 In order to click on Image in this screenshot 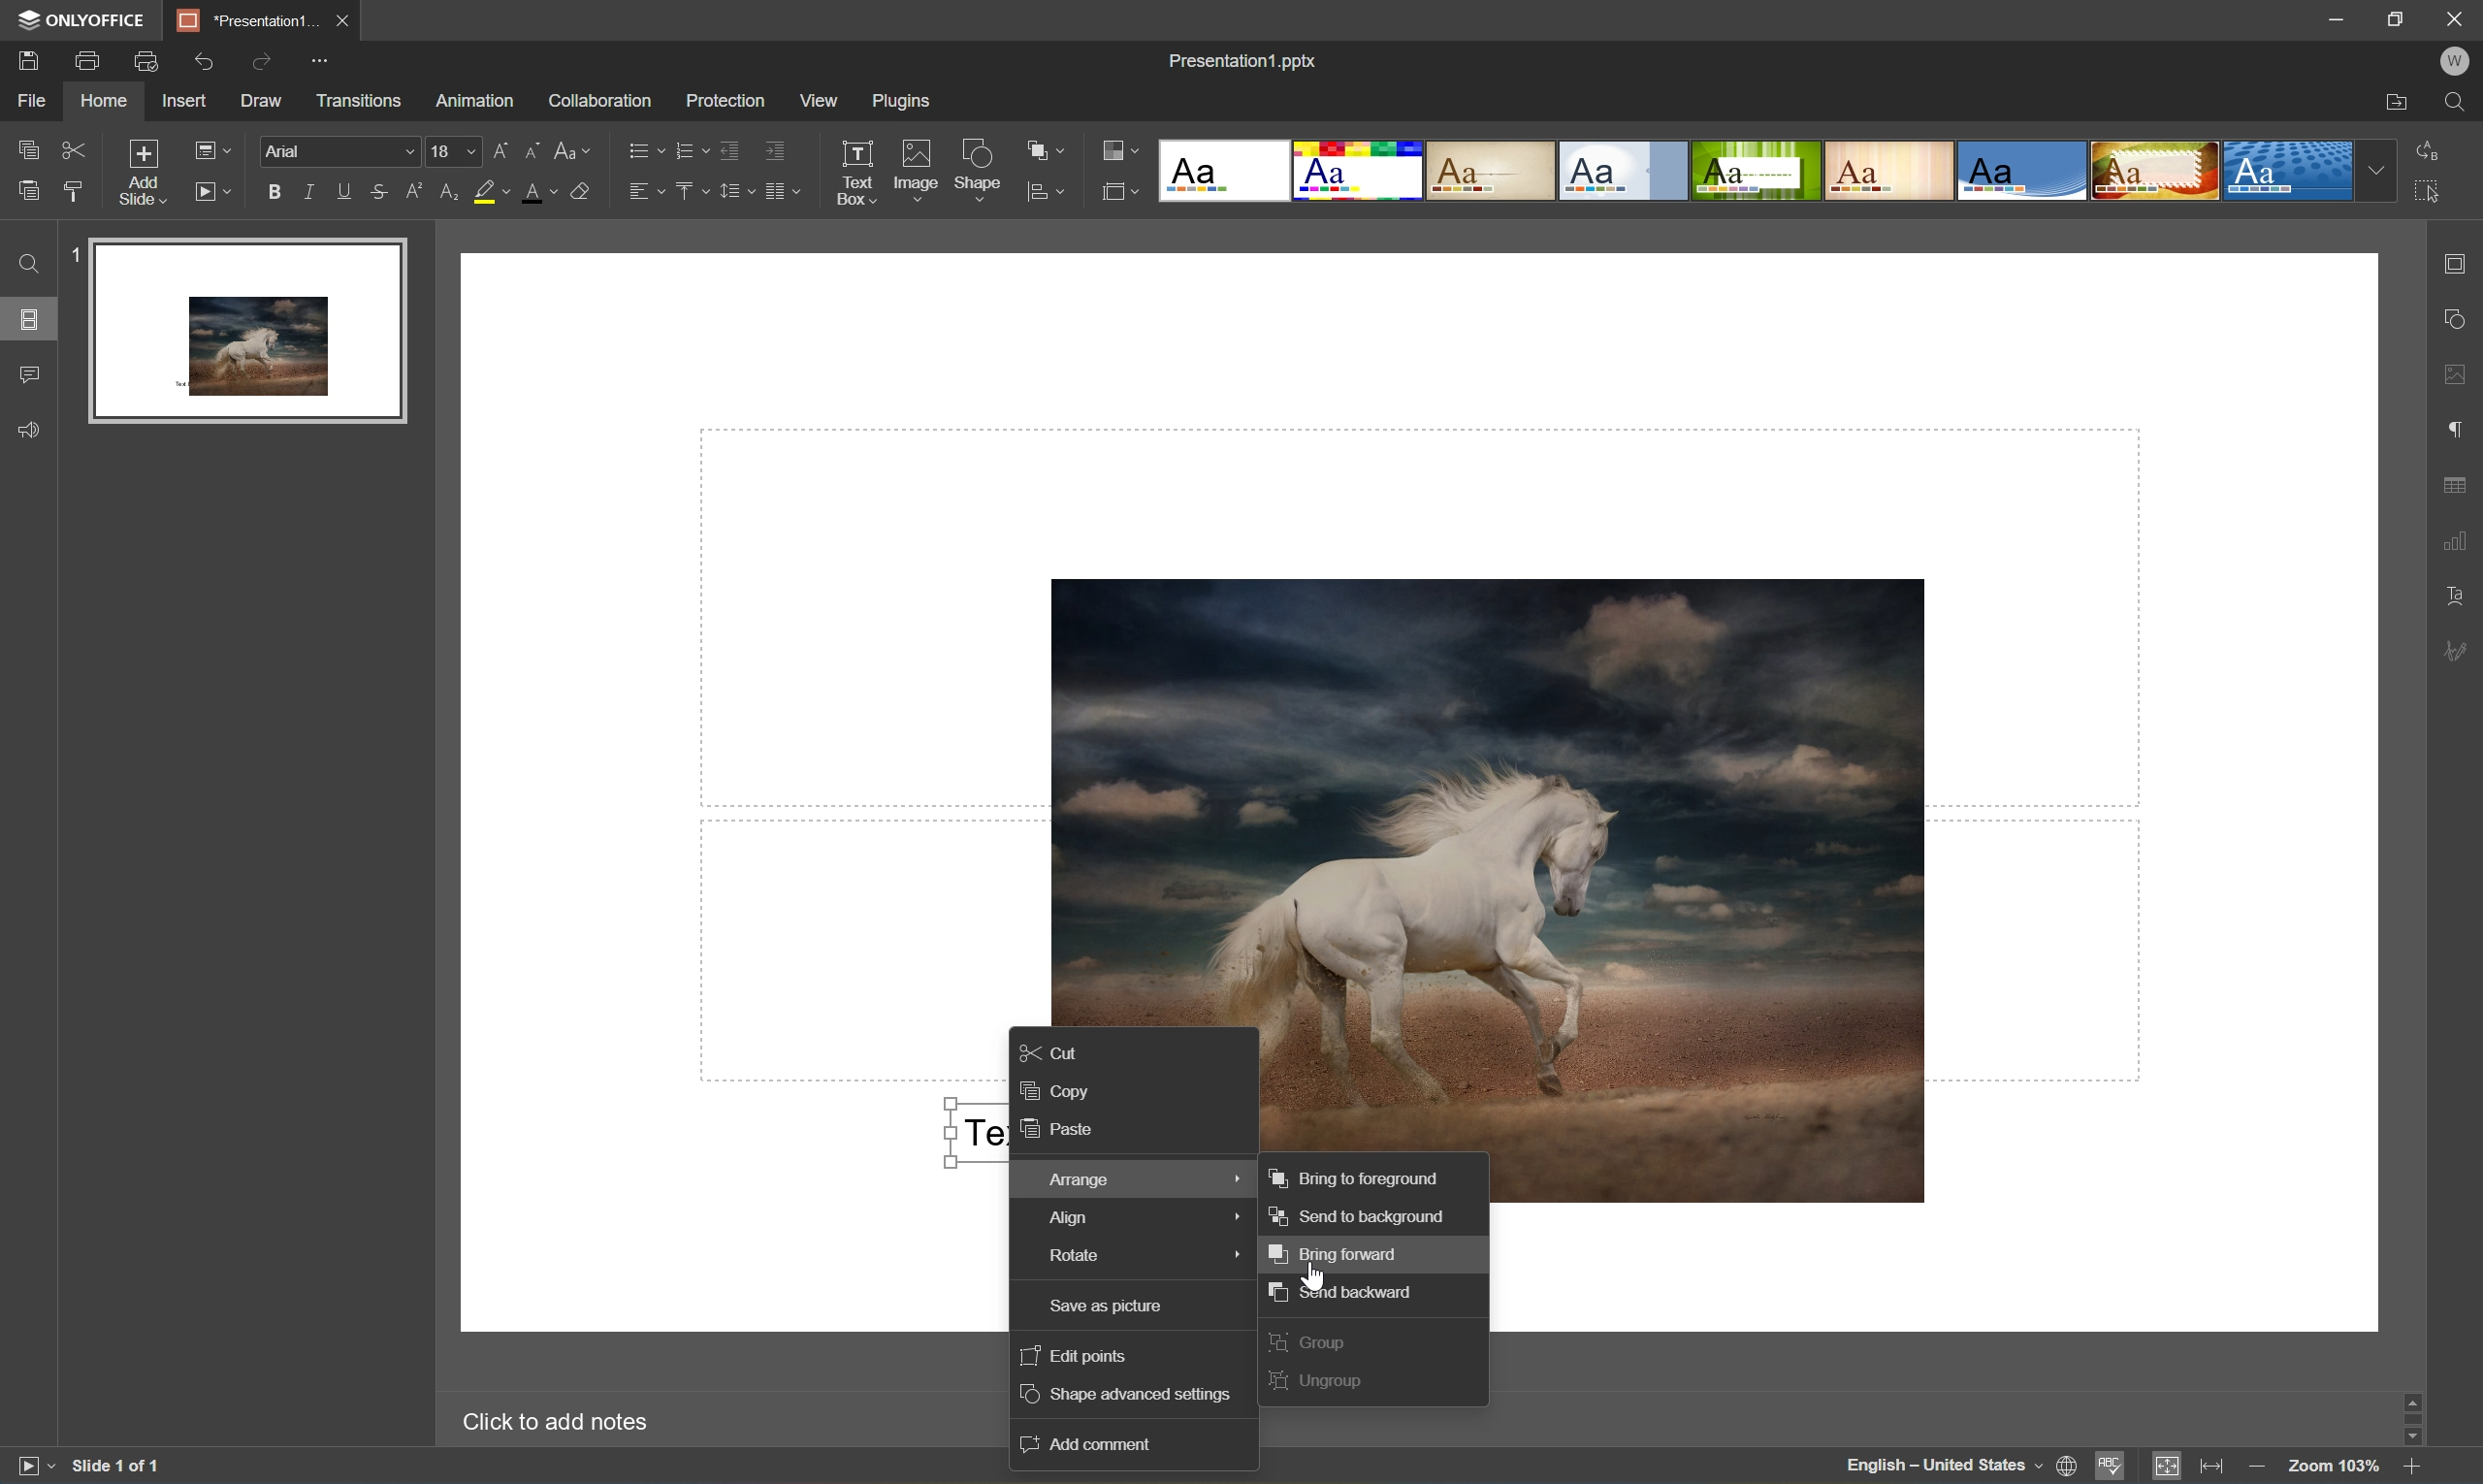, I will do `click(914, 170)`.